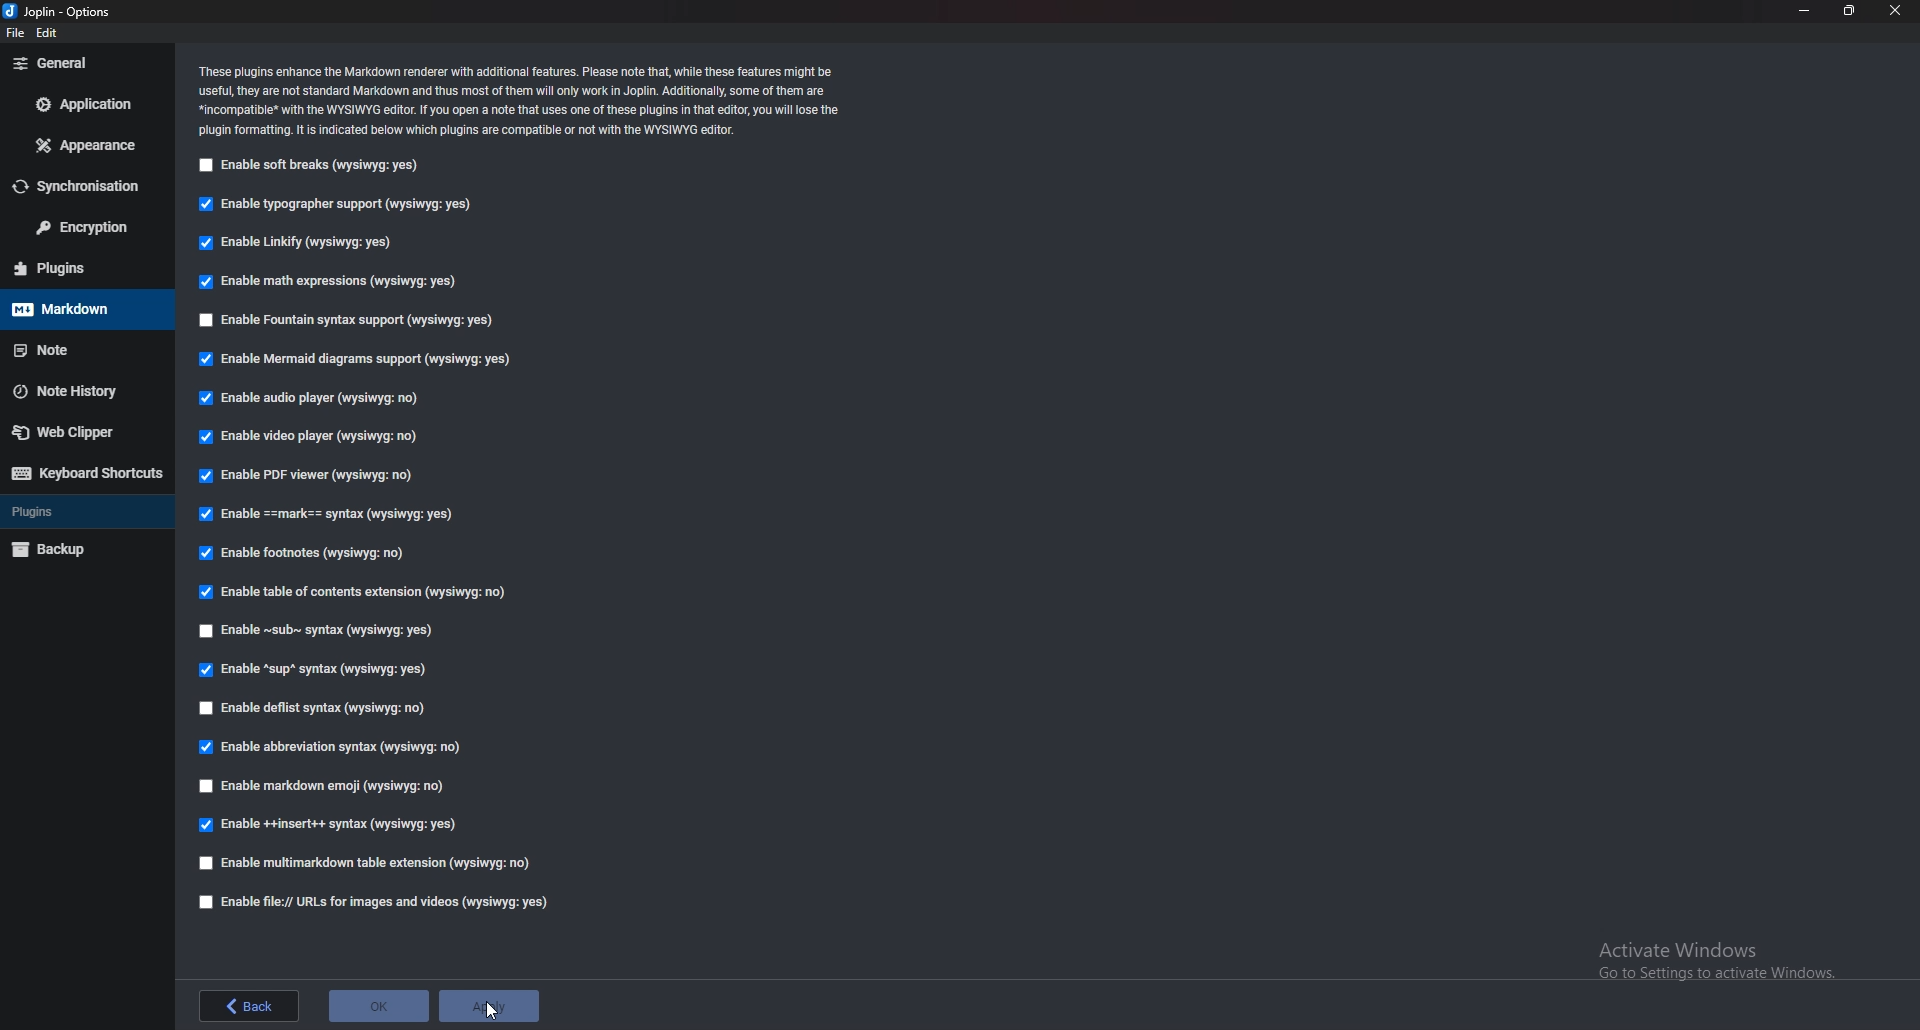 The width and height of the screenshot is (1920, 1030). What do you see at coordinates (67, 11) in the screenshot?
I see `options` at bounding box center [67, 11].